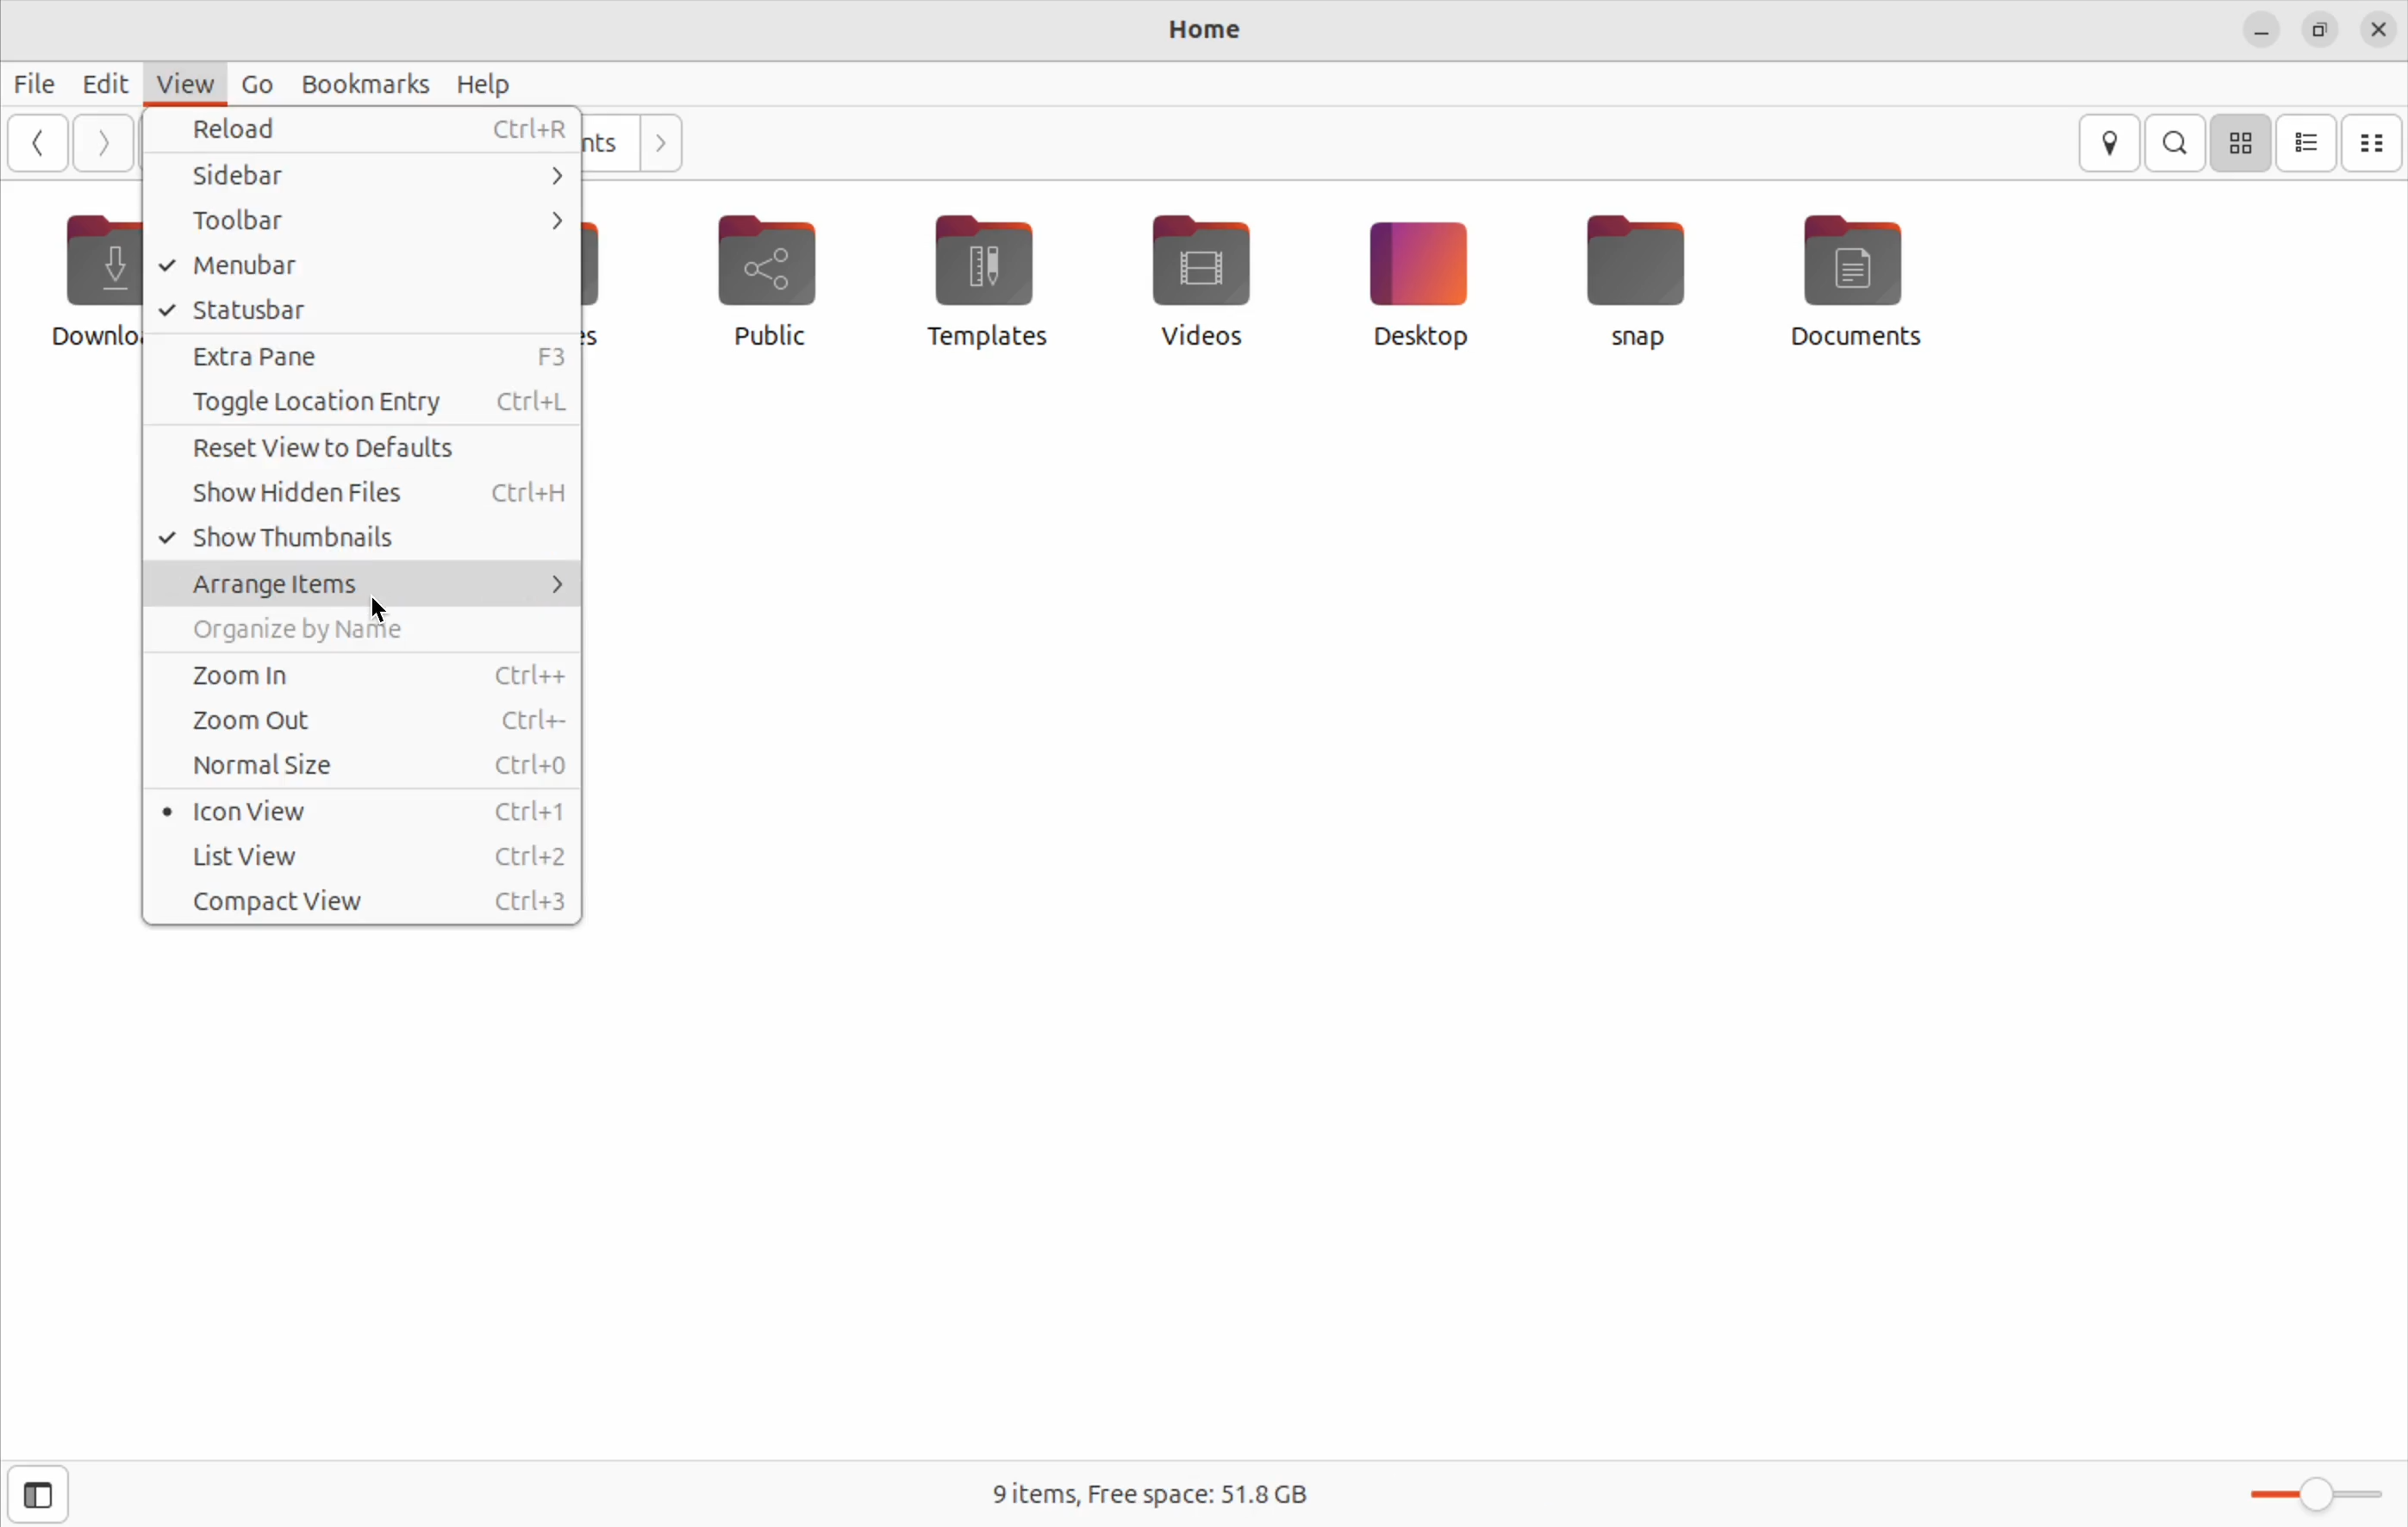  What do you see at coordinates (359, 404) in the screenshot?
I see `toggle local entry` at bounding box center [359, 404].